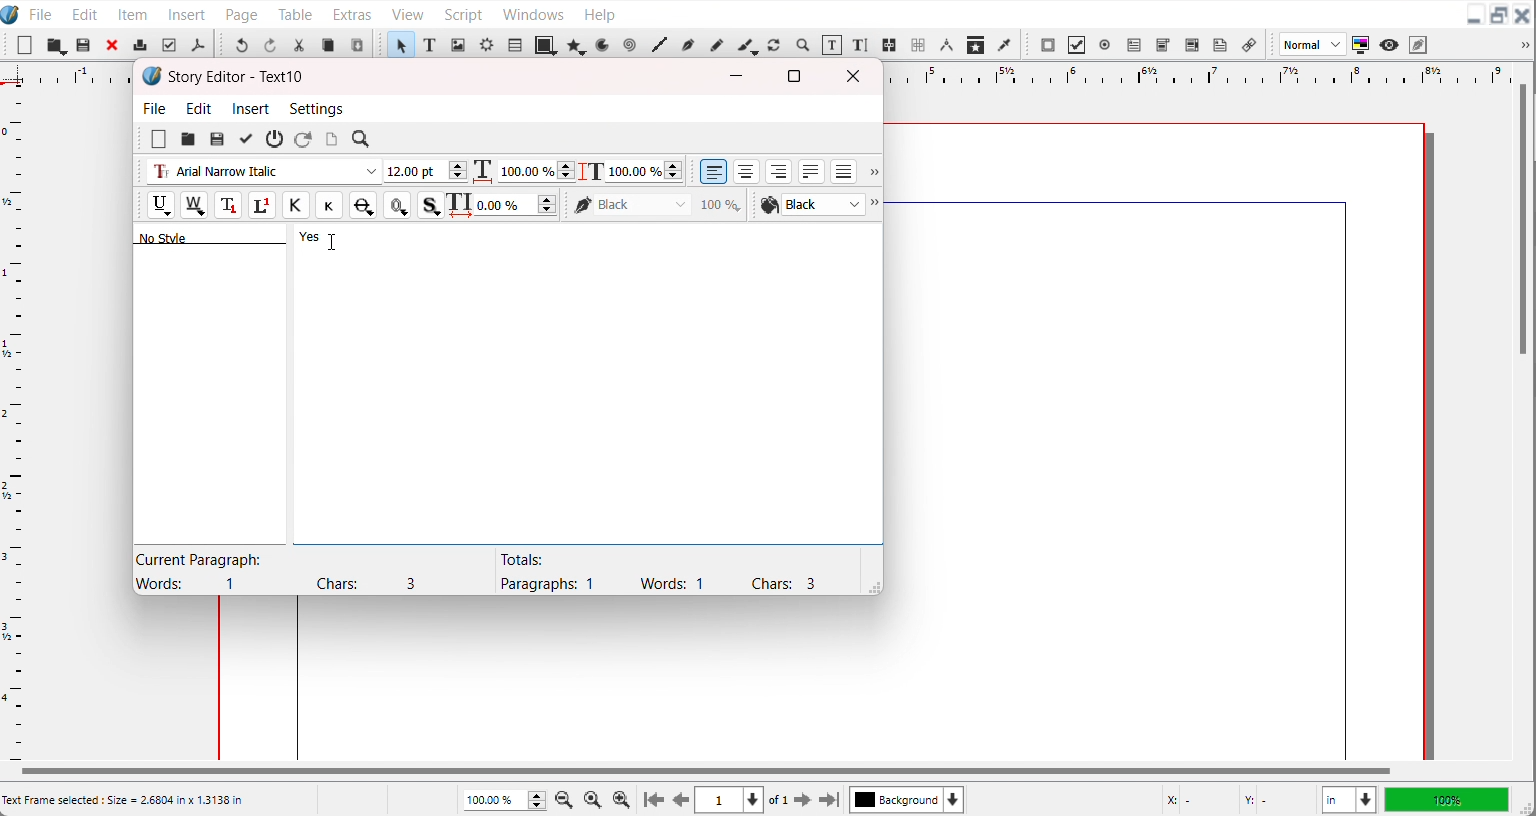 The width and height of the screenshot is (1536, 816). Describe the element at coordinates (506, 800) in the screenshot. I see `Adjust Zoom` at that location.